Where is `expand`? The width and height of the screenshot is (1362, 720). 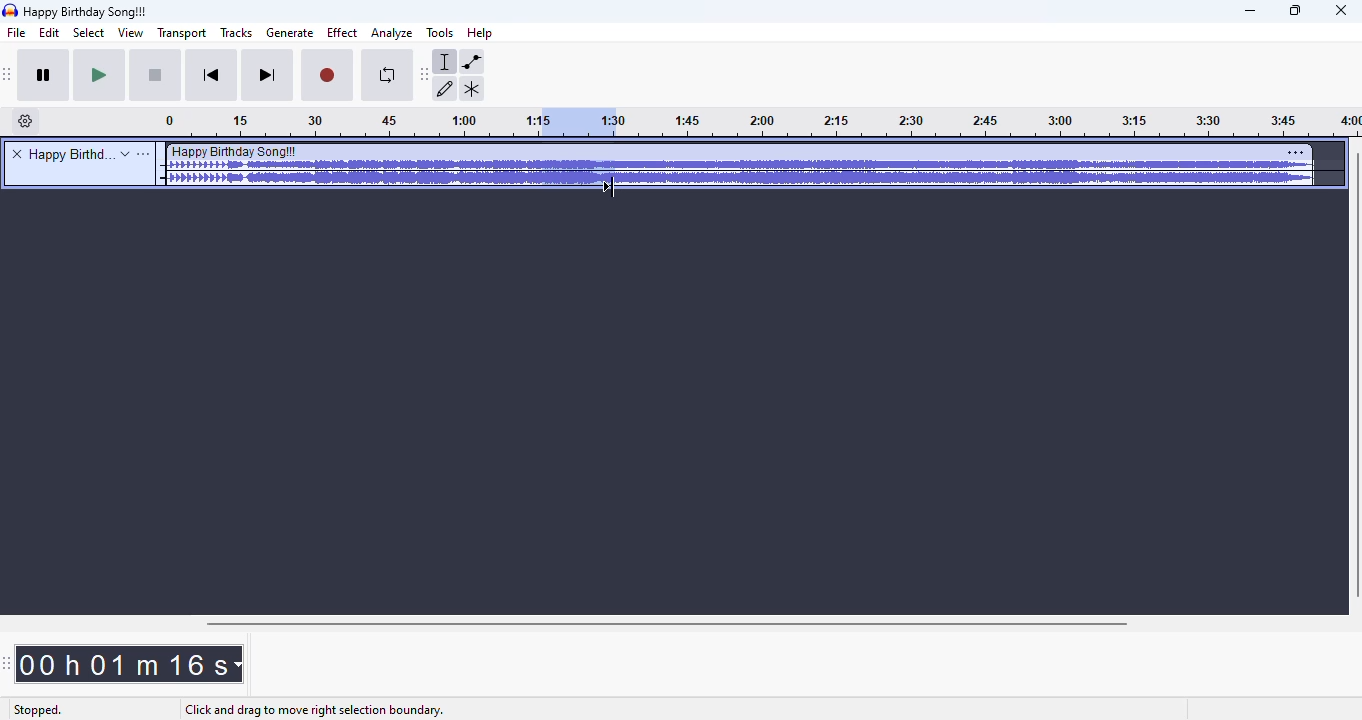
expand is located at coordinates (125, 154).